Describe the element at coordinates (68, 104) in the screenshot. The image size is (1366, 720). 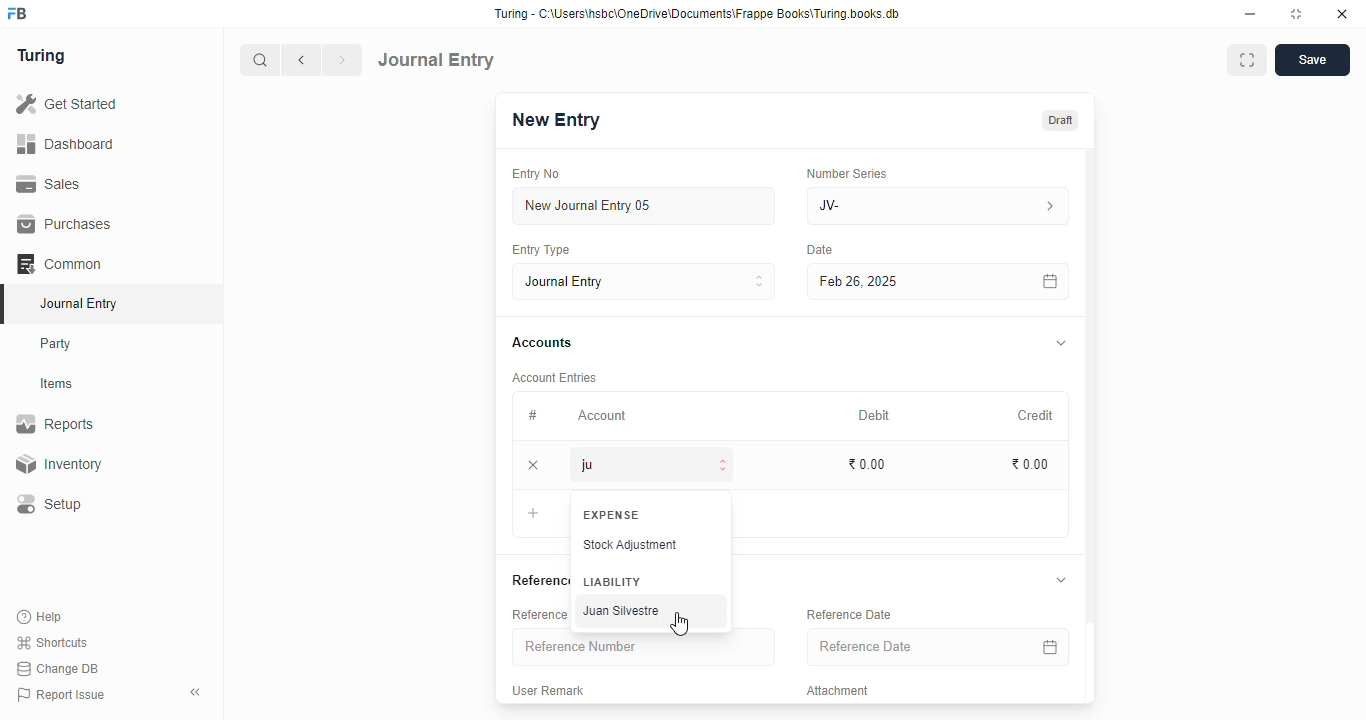
I see `get started` at that location.